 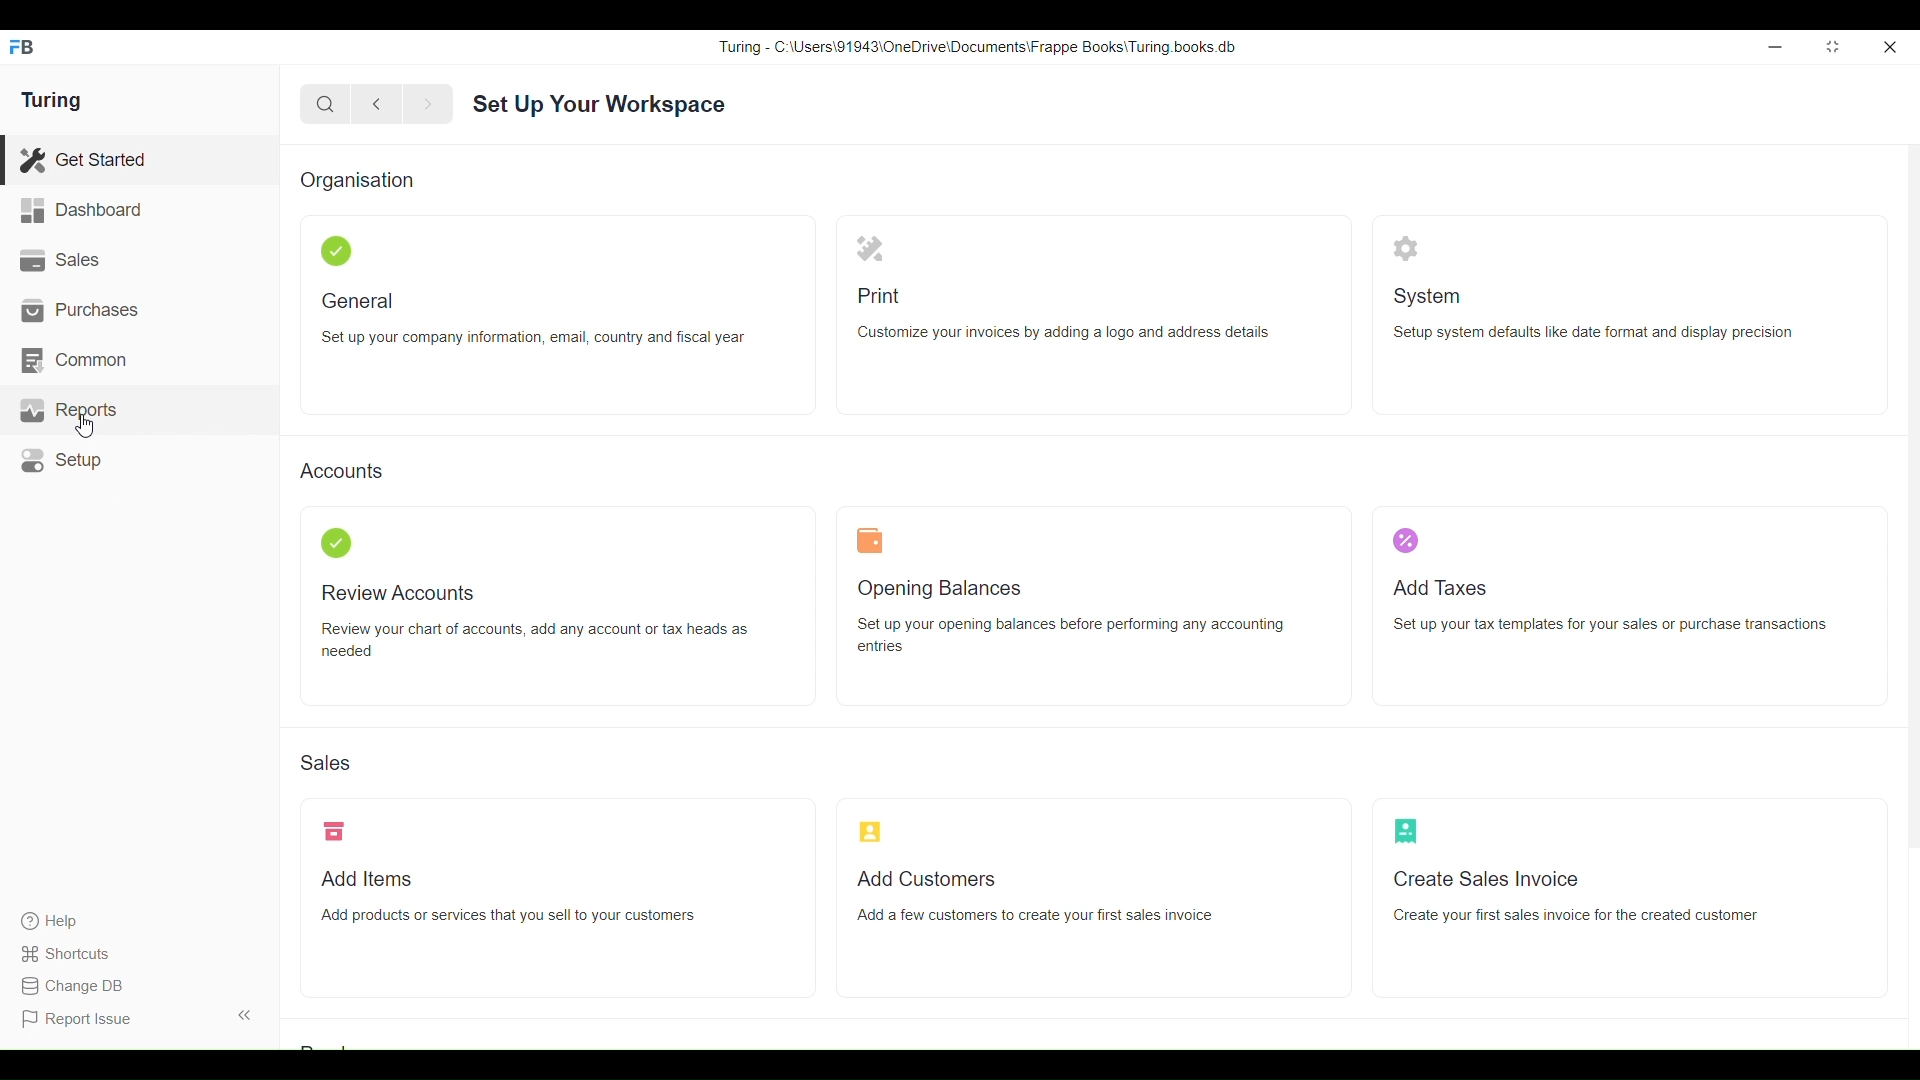 I want to click on Set Up Your Workspace, so click(x=599, y=105).